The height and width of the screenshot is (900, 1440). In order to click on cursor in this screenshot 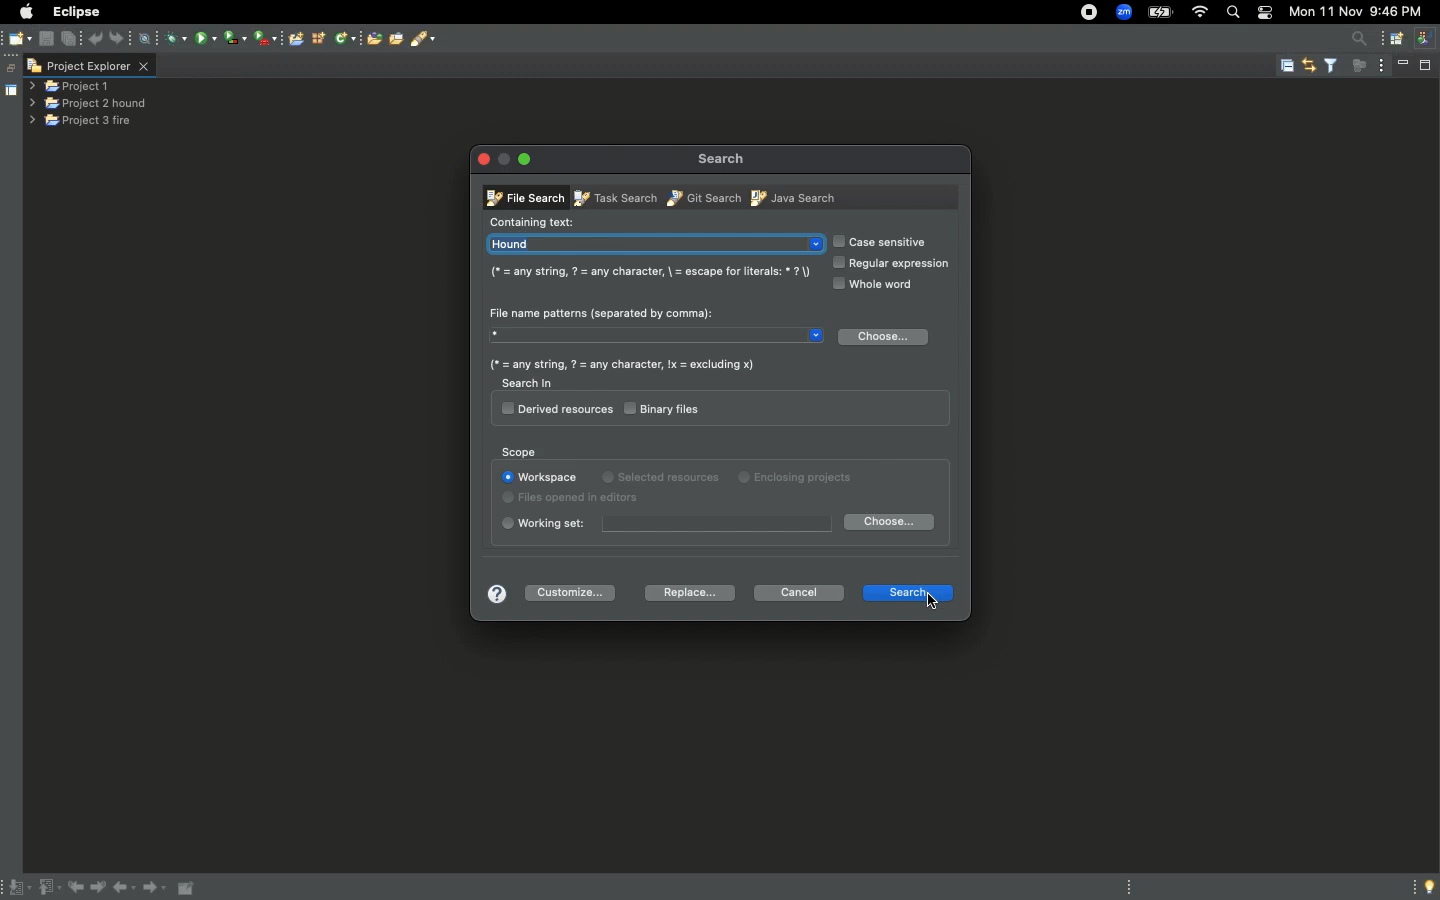, I will do `click(927, 601)`.